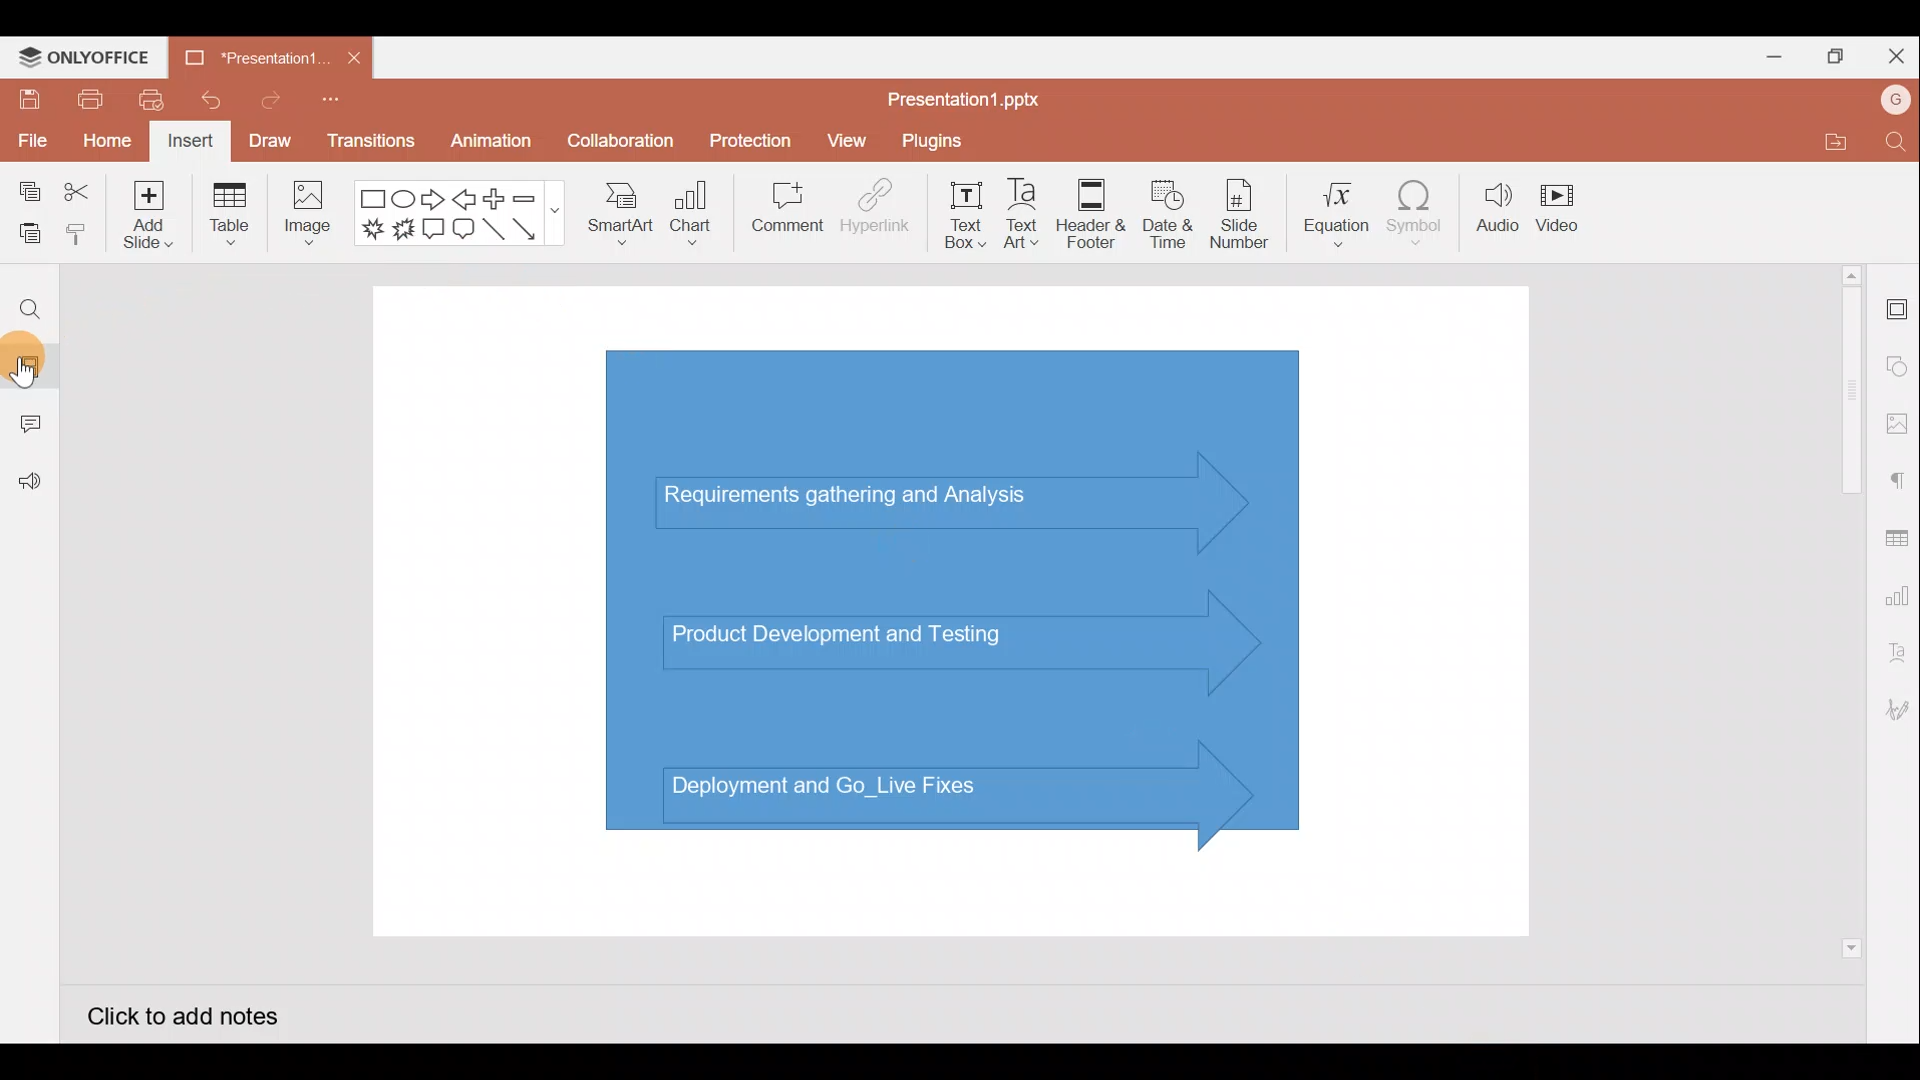 This screenshot has height=1080, width=1920. I want to click on Account name, so click(1888, 103).